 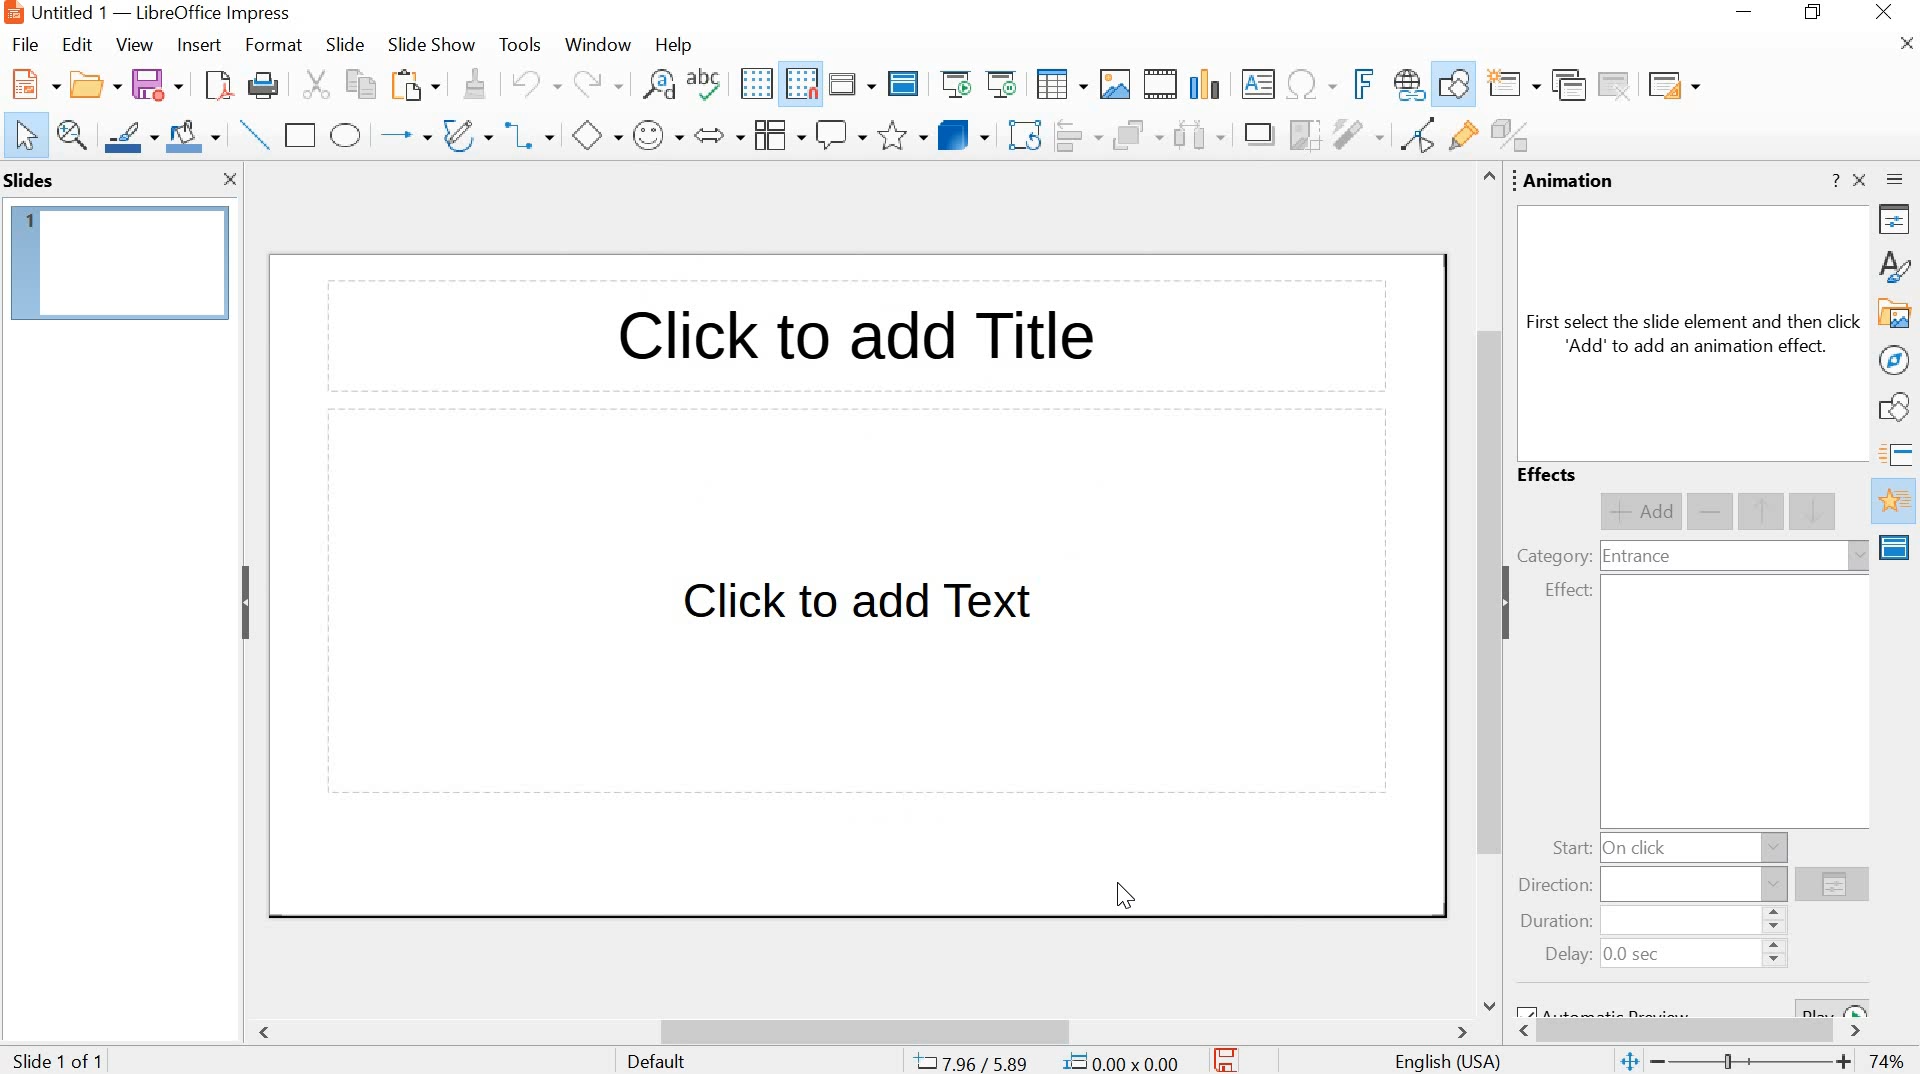 What do you see at coordinates (197, 45) in the screenshot?
I see `insert menu` at bounding box center [197, 45].